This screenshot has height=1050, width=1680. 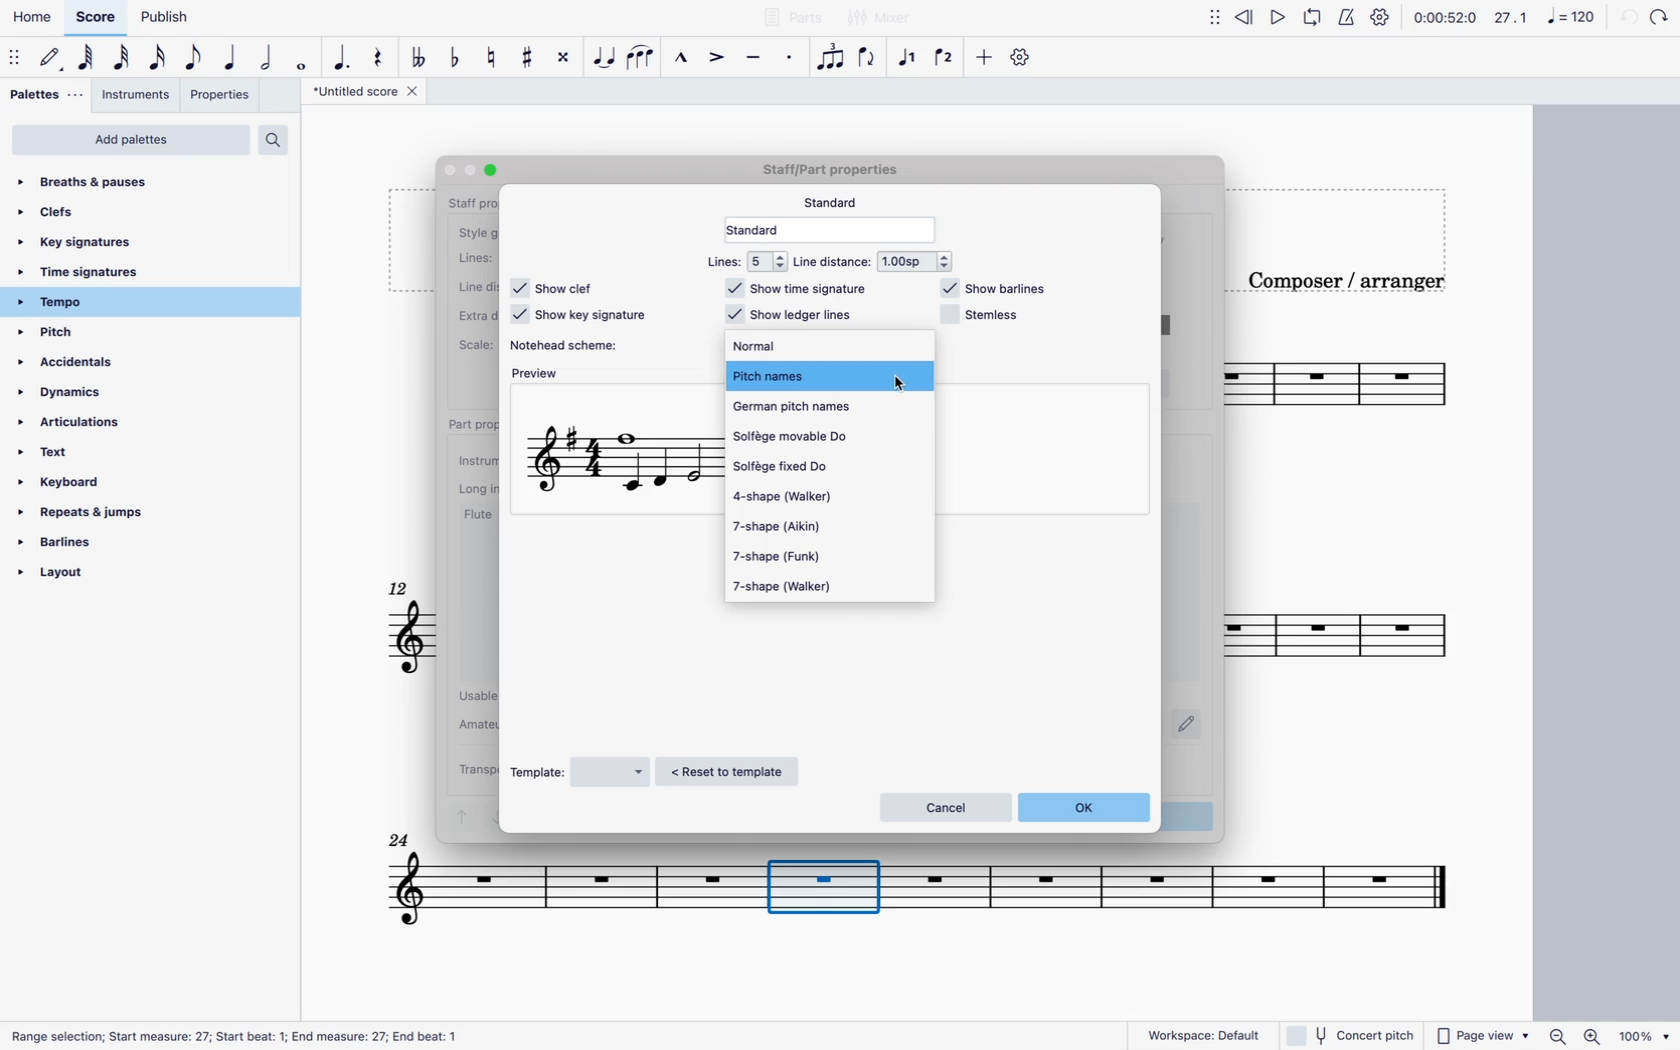 I want to click on time, so click(x=1444, y=16).